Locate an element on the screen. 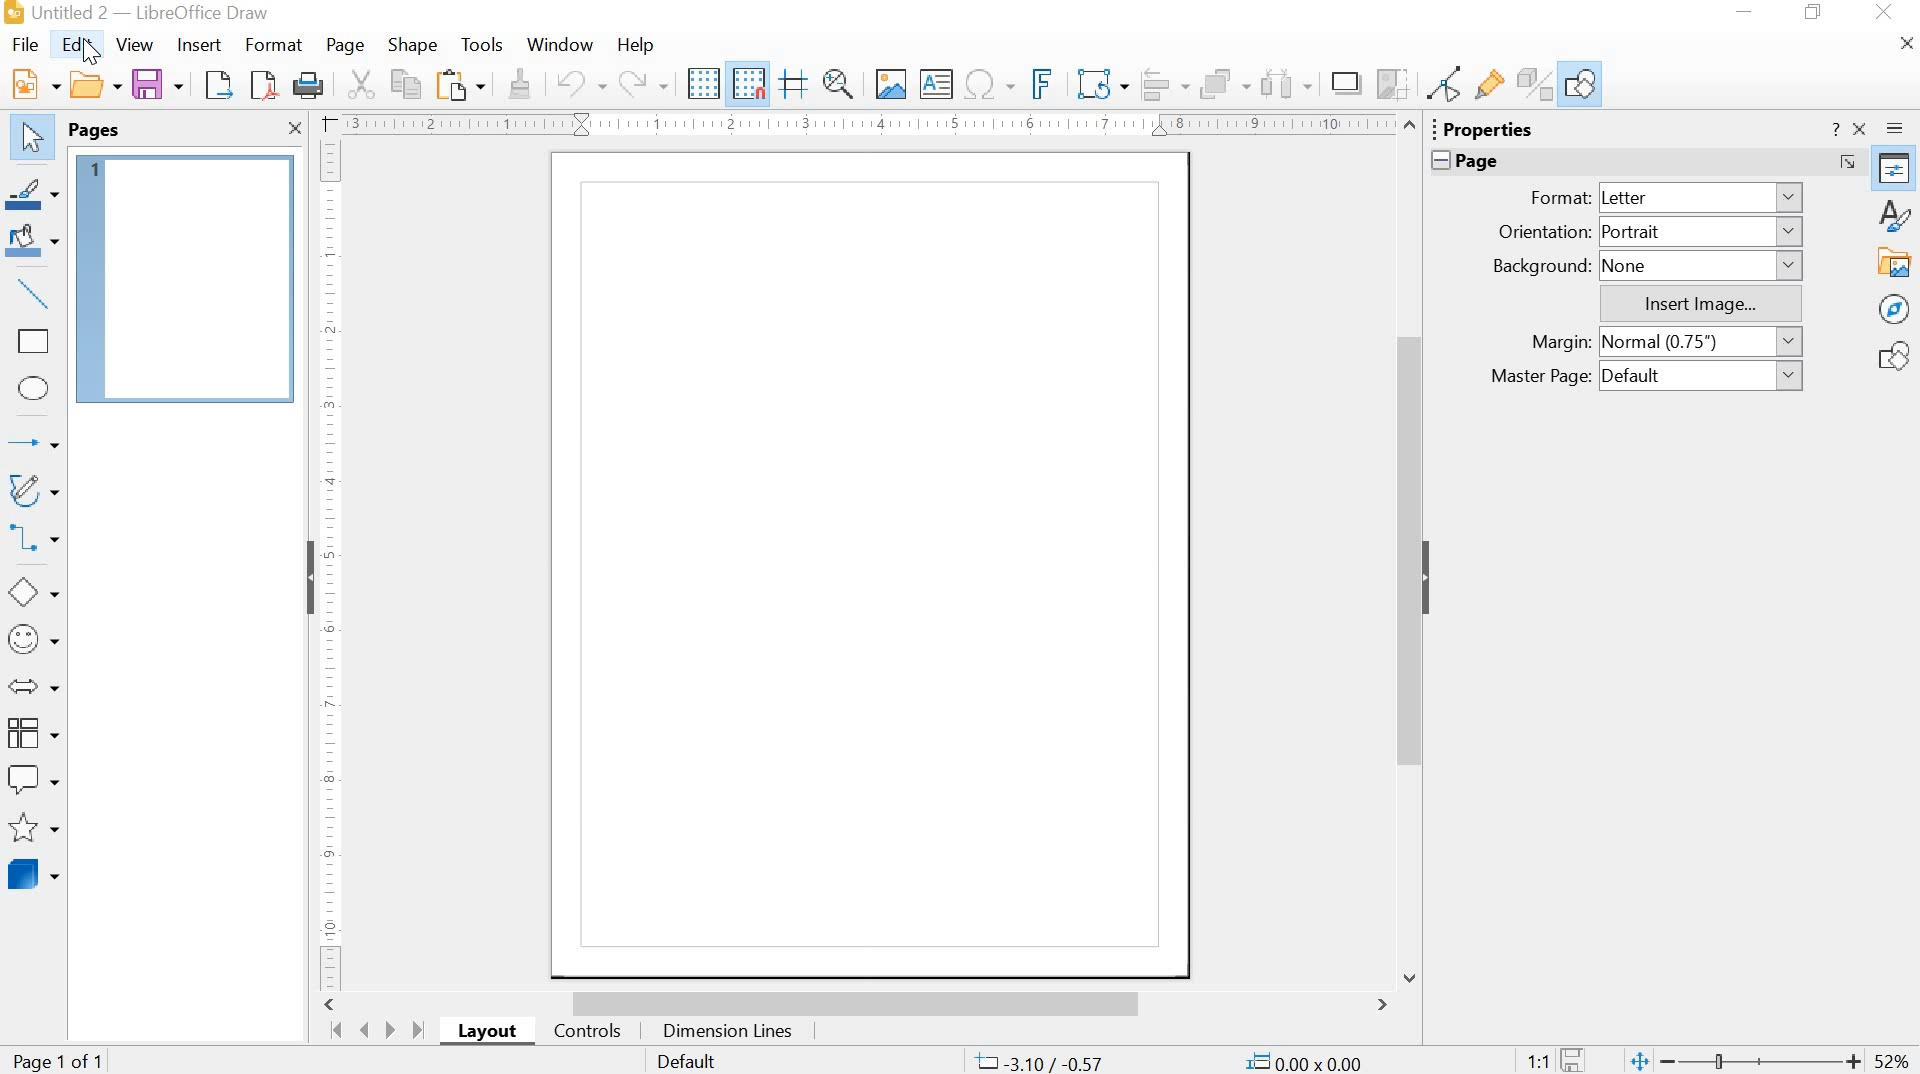 The height and width of the screenshot is (1074, 1920). Shadow is located at coordinates (1344, 82).